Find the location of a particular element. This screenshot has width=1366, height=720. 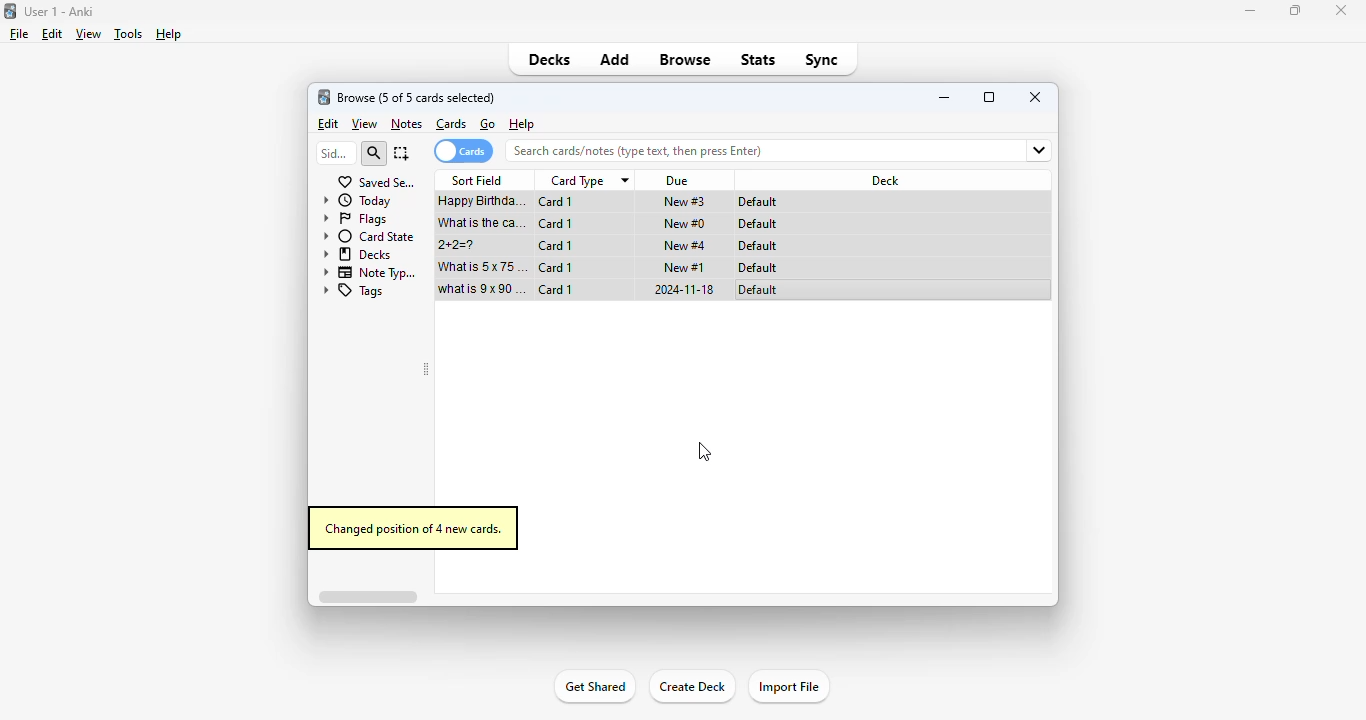

add is located at coordinates (616, 60).